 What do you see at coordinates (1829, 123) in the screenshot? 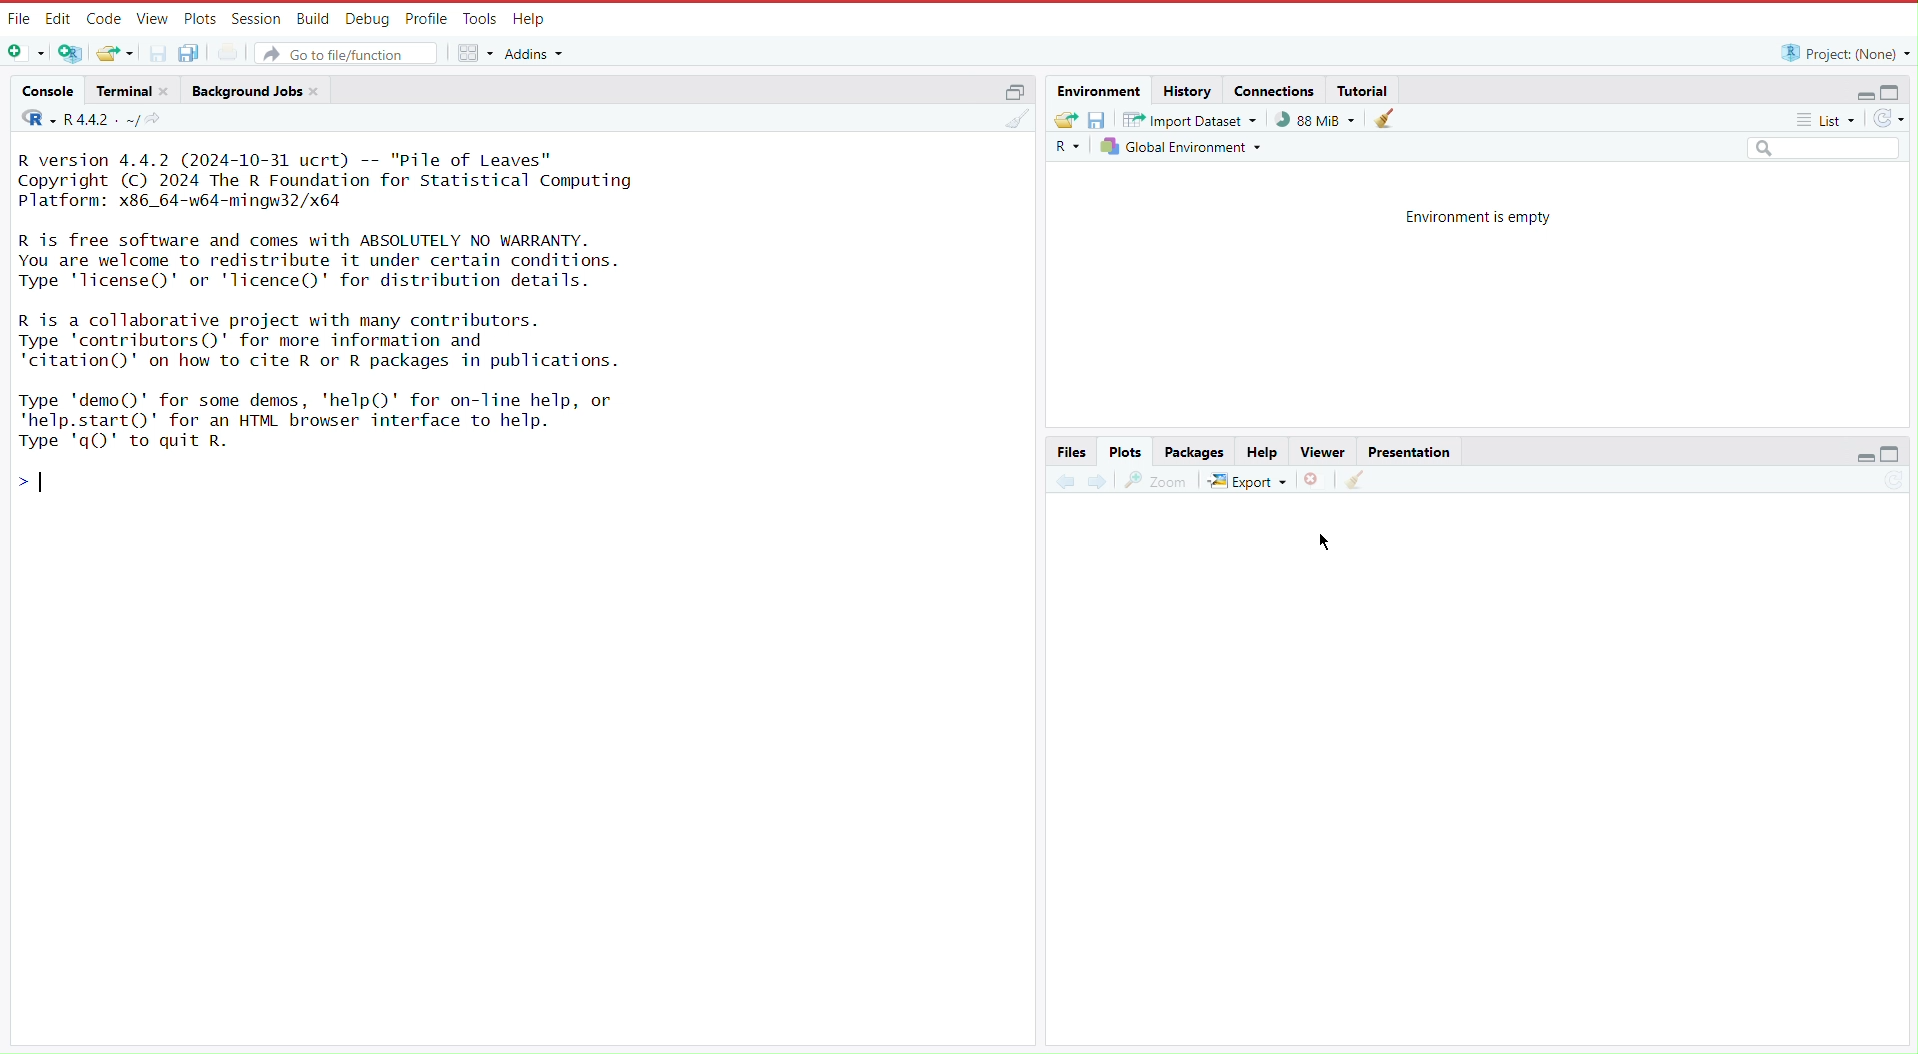
I see `List` at bounding box center [1829, 123].